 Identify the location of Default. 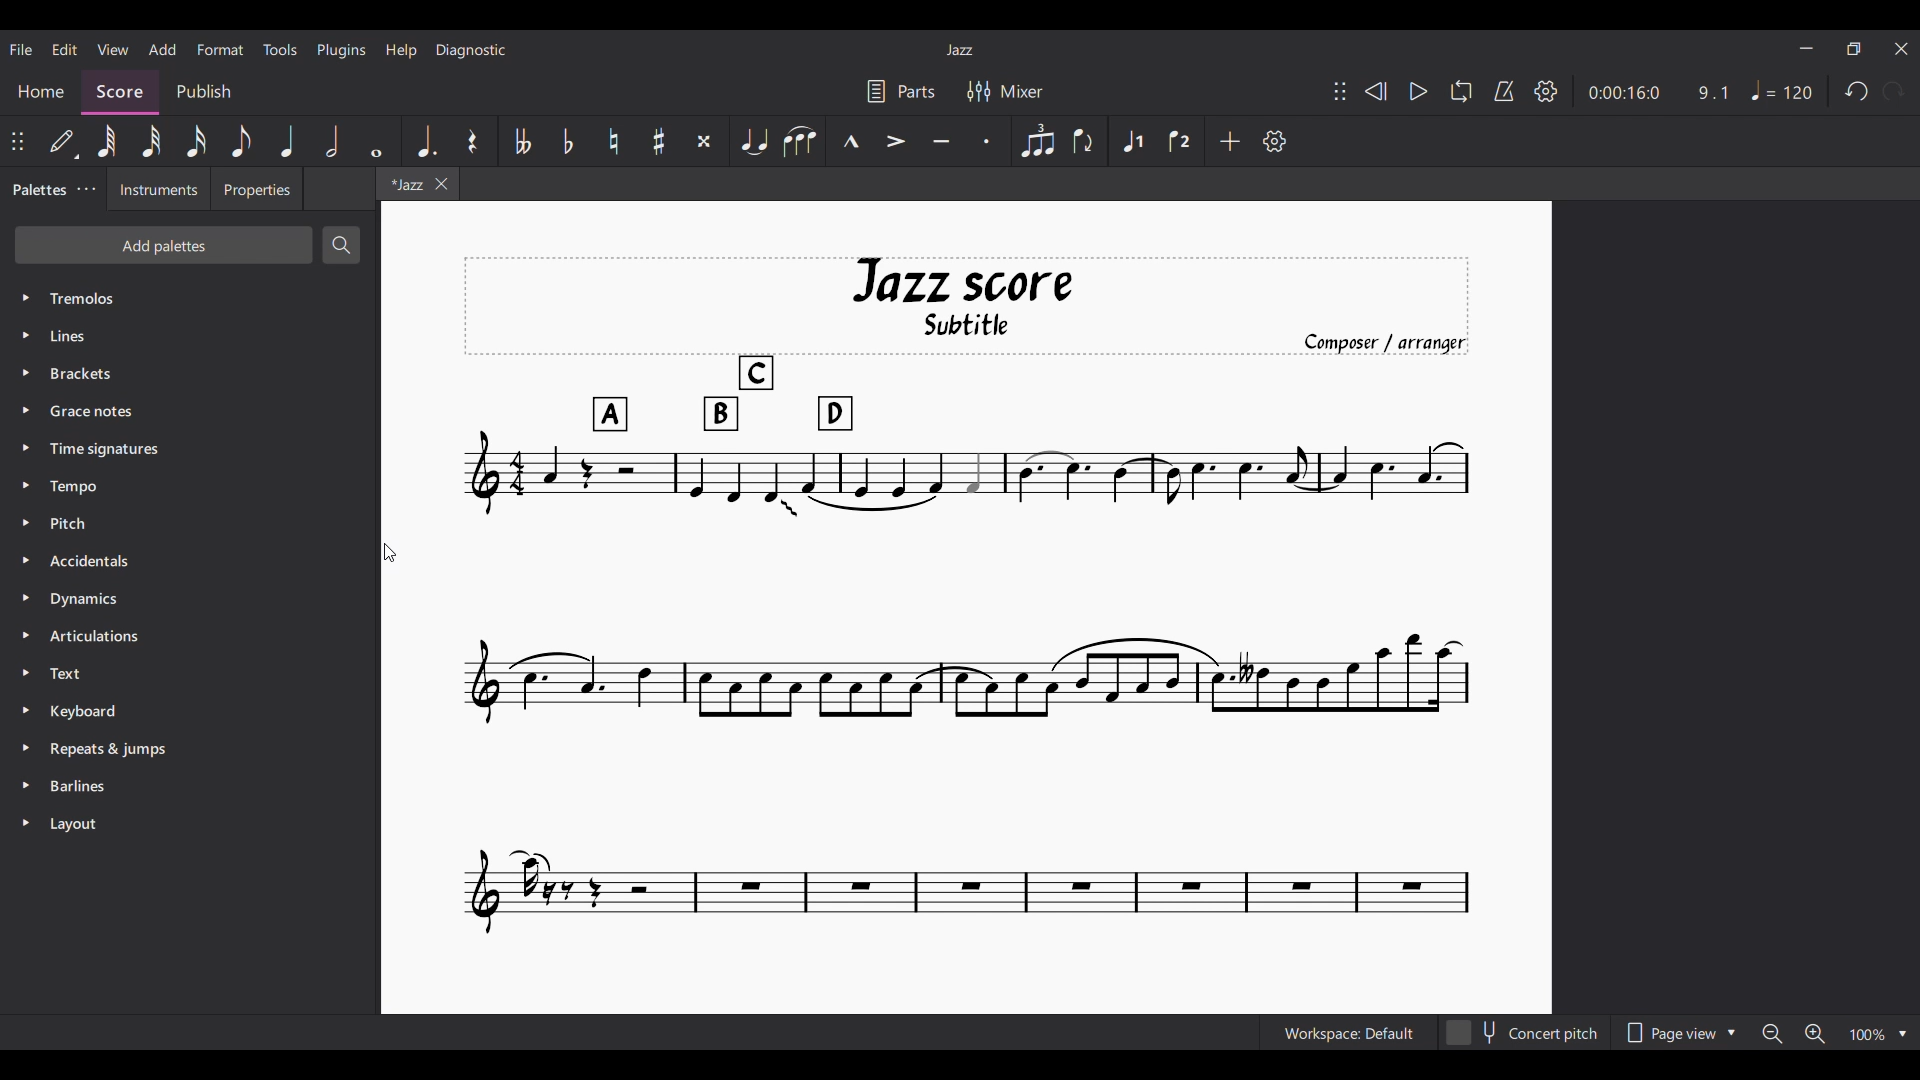
(63, 141).